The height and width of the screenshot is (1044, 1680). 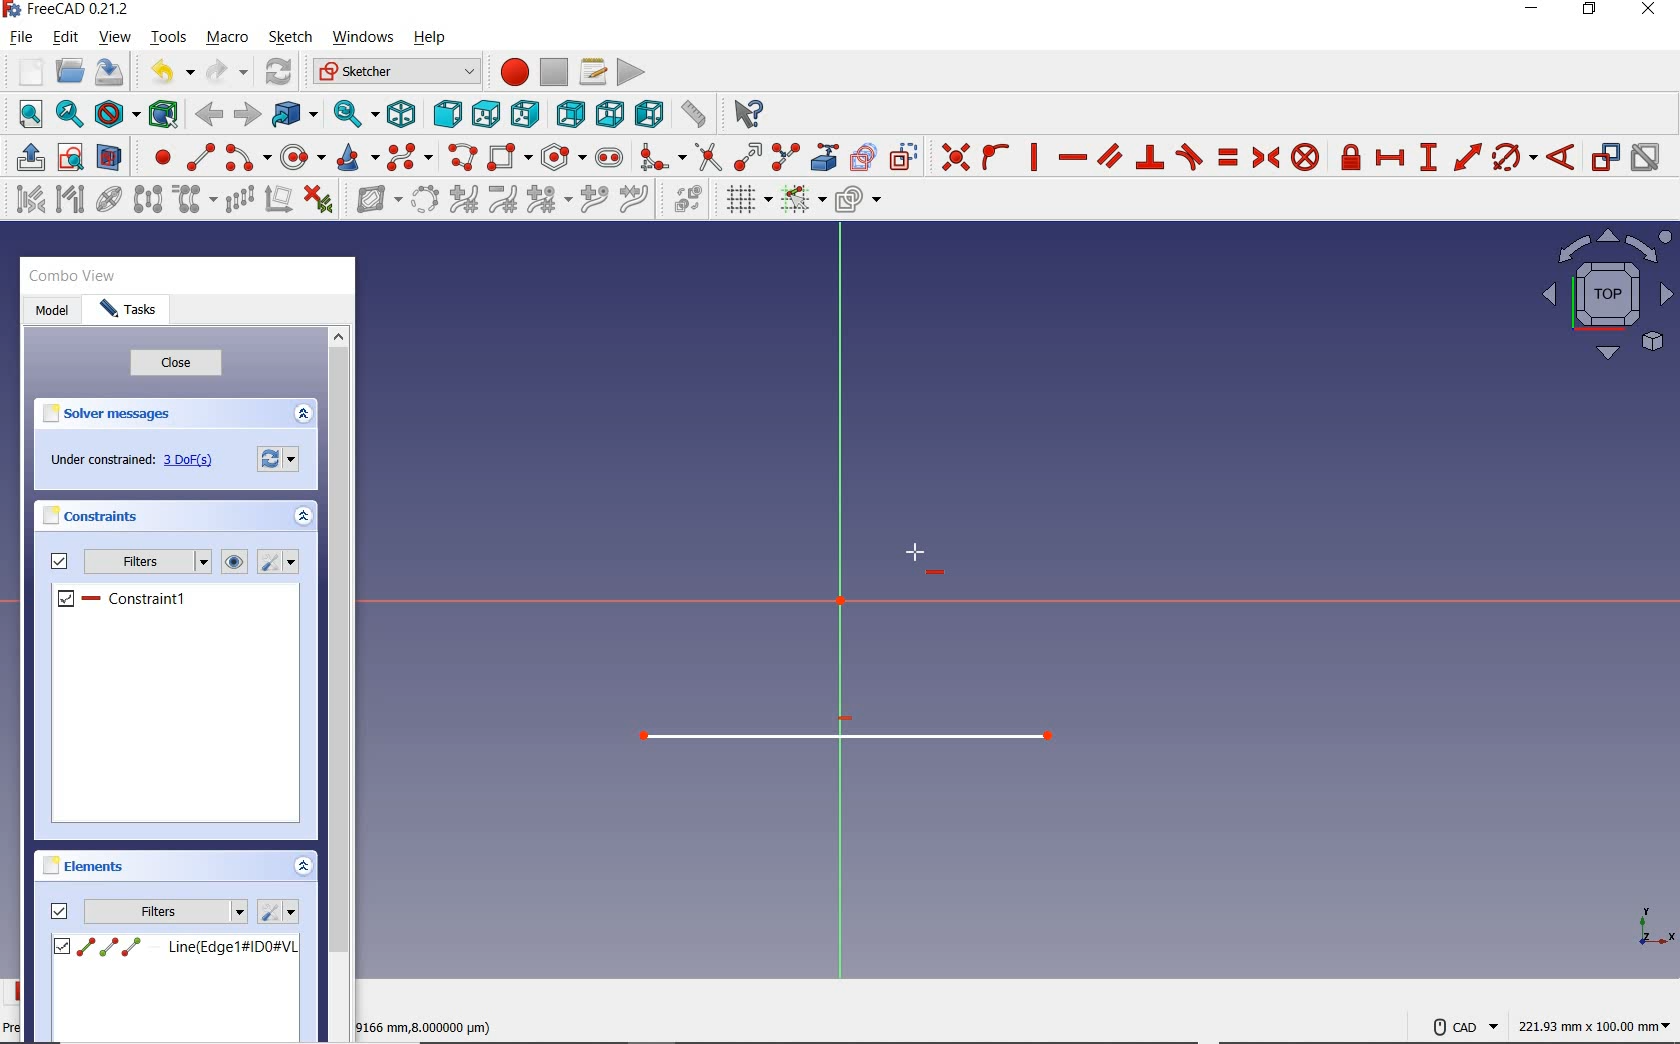 I want to click on UNDO, so click(x=170, y=75).